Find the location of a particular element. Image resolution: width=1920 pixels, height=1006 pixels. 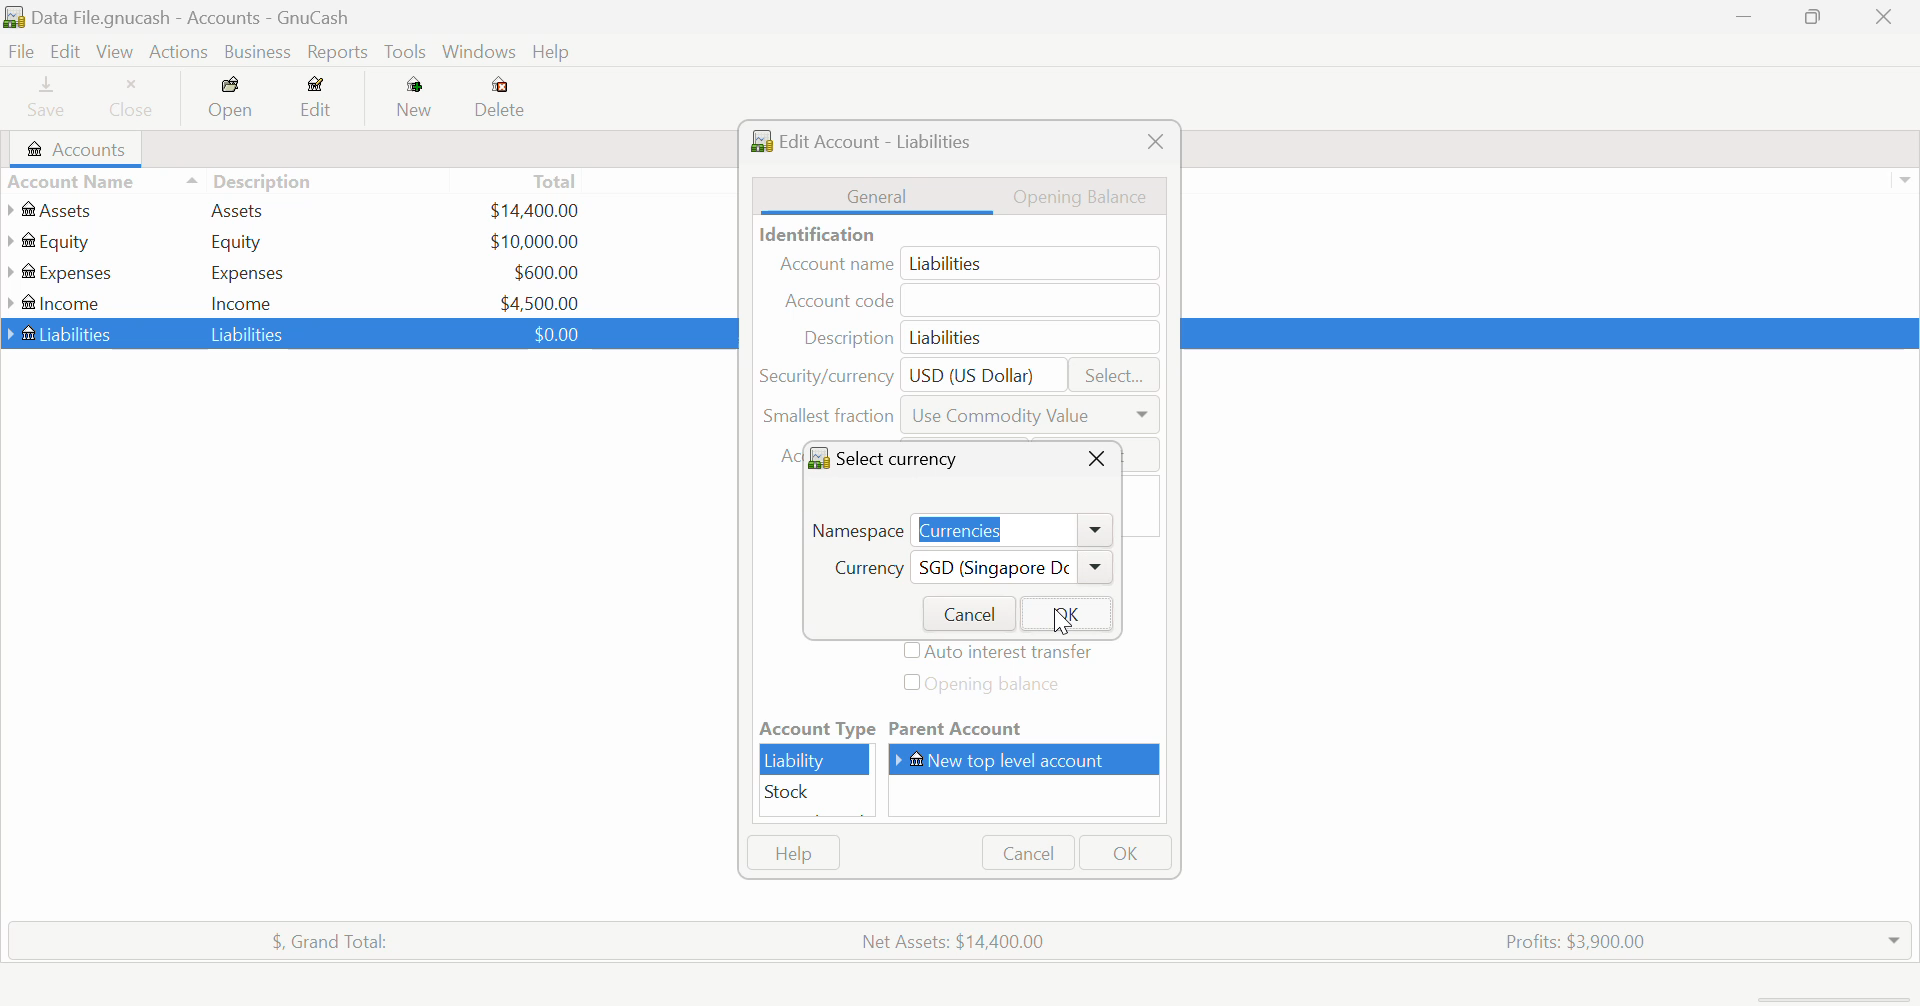

Save is located at coordinates (38, 100).